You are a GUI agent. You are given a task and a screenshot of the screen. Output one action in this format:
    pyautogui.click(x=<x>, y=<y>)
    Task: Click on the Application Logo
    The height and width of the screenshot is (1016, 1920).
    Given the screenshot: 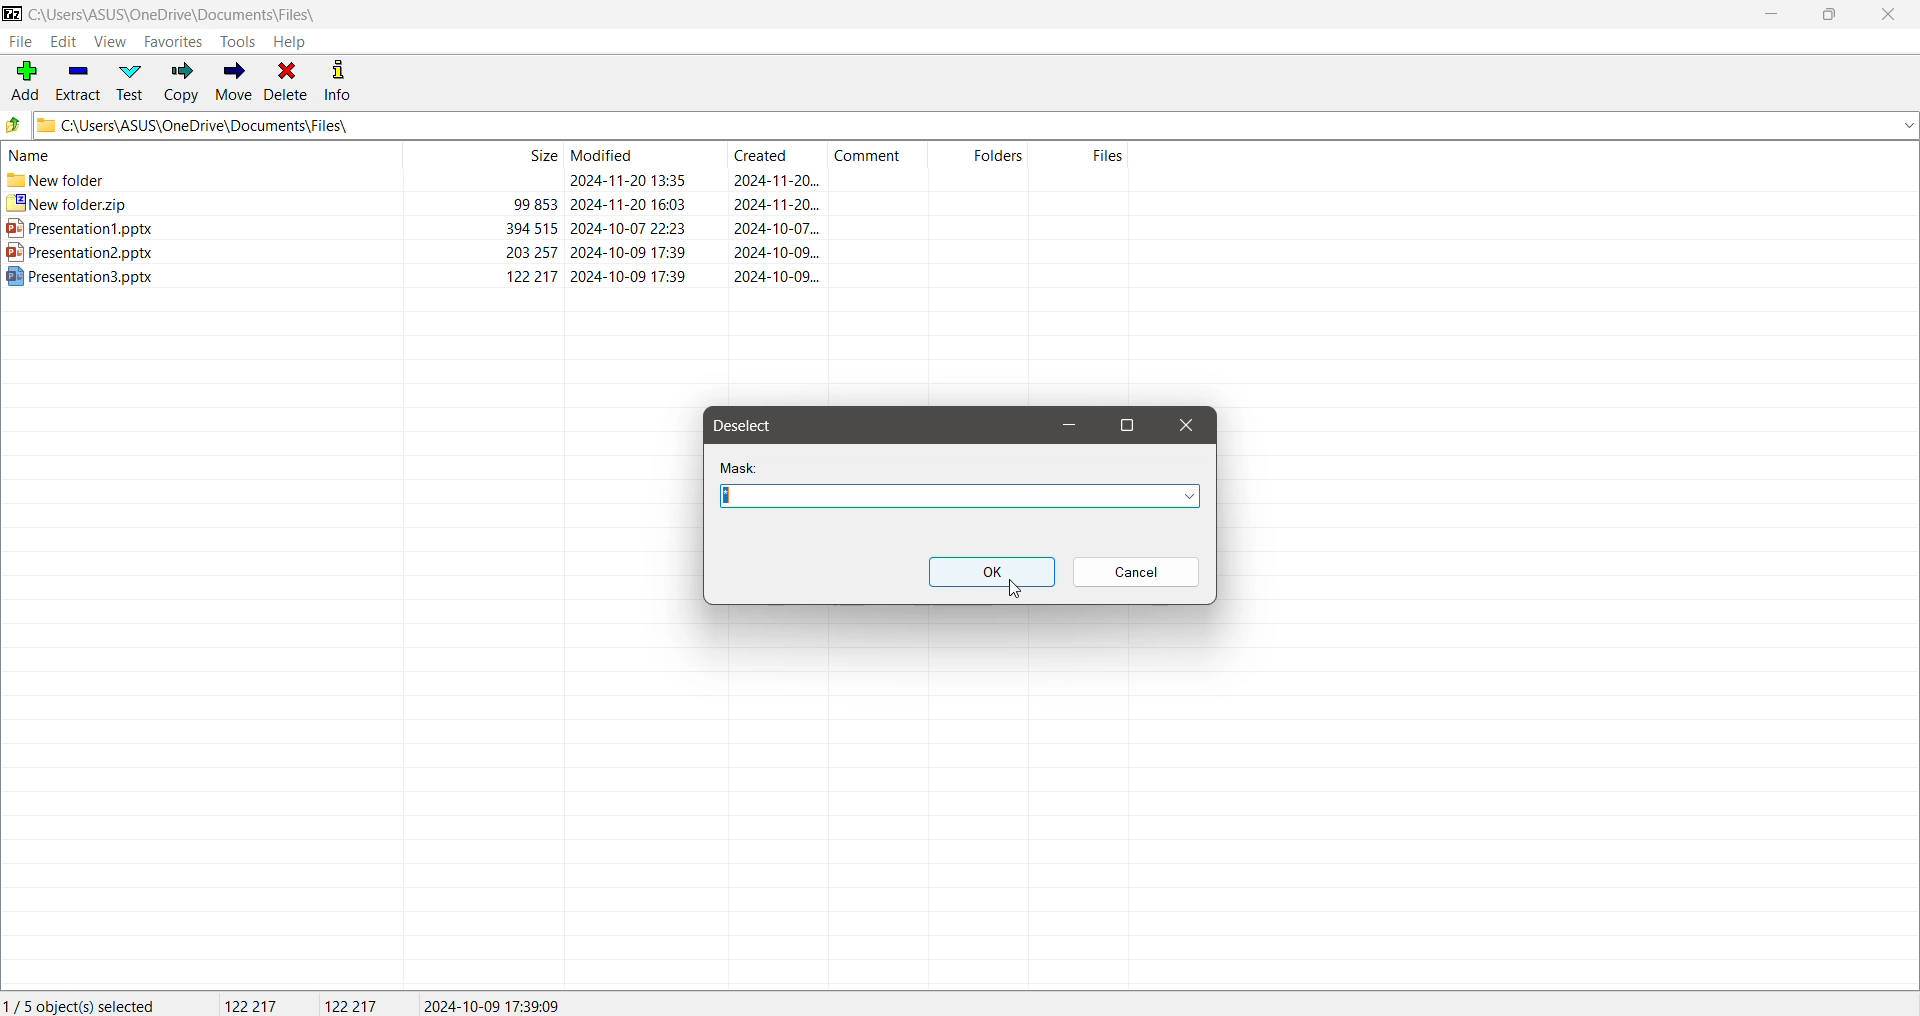 What is the action you would take?
    pyautogui.click(x=12, y=12)
    